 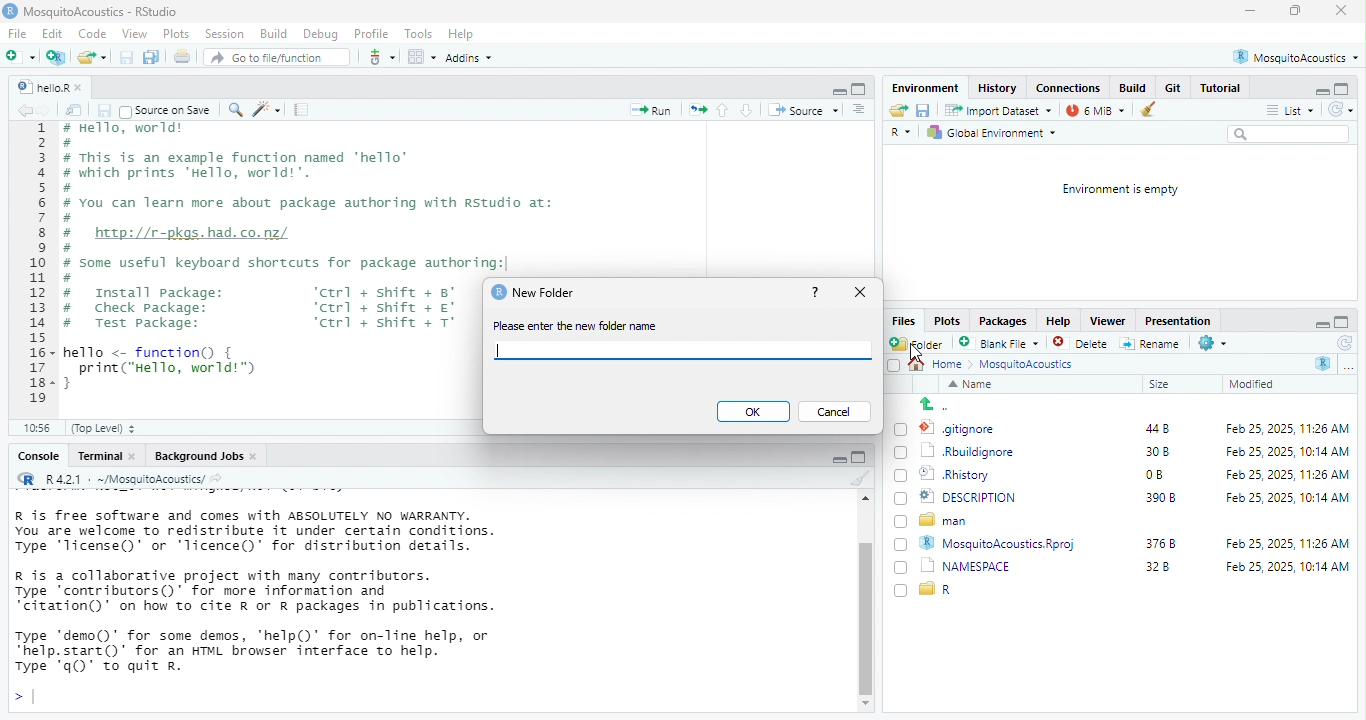 I want to click on Terminal, so click(x=99, y=457).